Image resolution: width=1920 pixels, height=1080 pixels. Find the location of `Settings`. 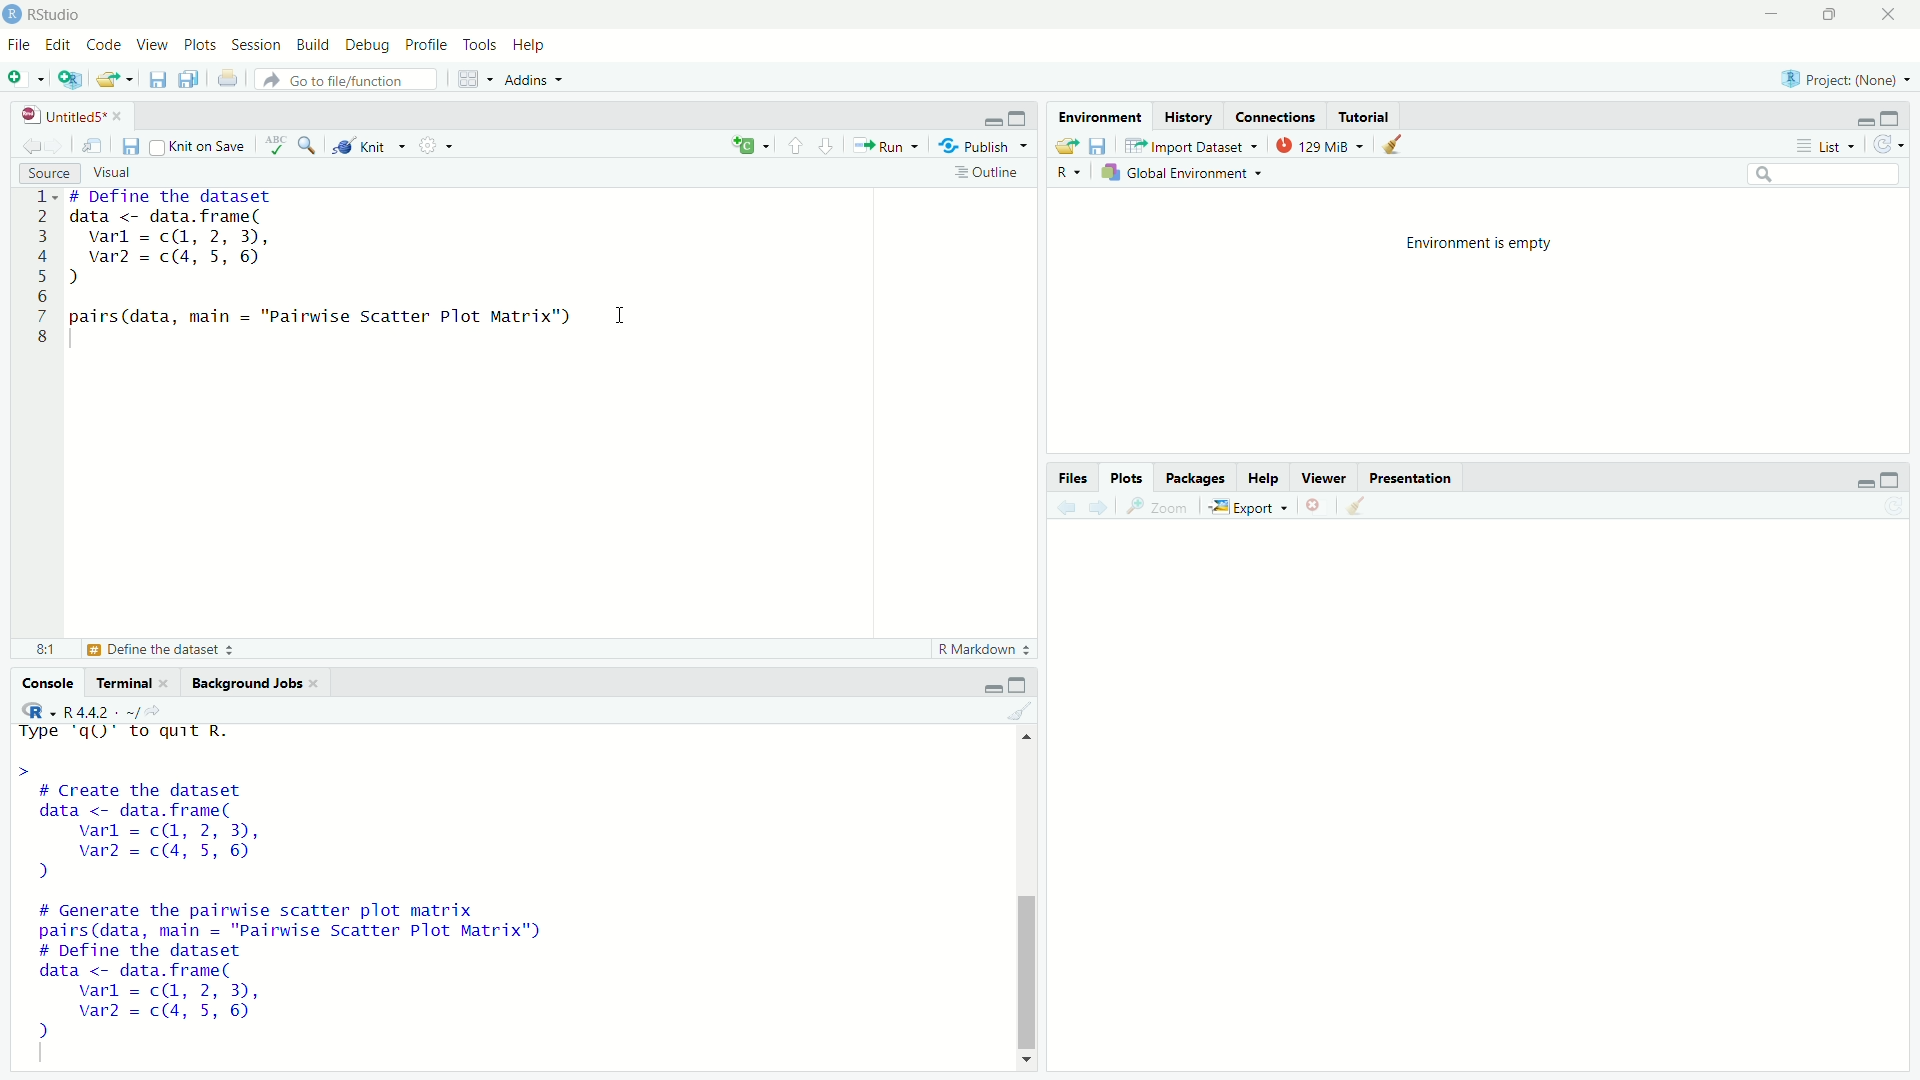

Settings is located at coordinates (435, 144).